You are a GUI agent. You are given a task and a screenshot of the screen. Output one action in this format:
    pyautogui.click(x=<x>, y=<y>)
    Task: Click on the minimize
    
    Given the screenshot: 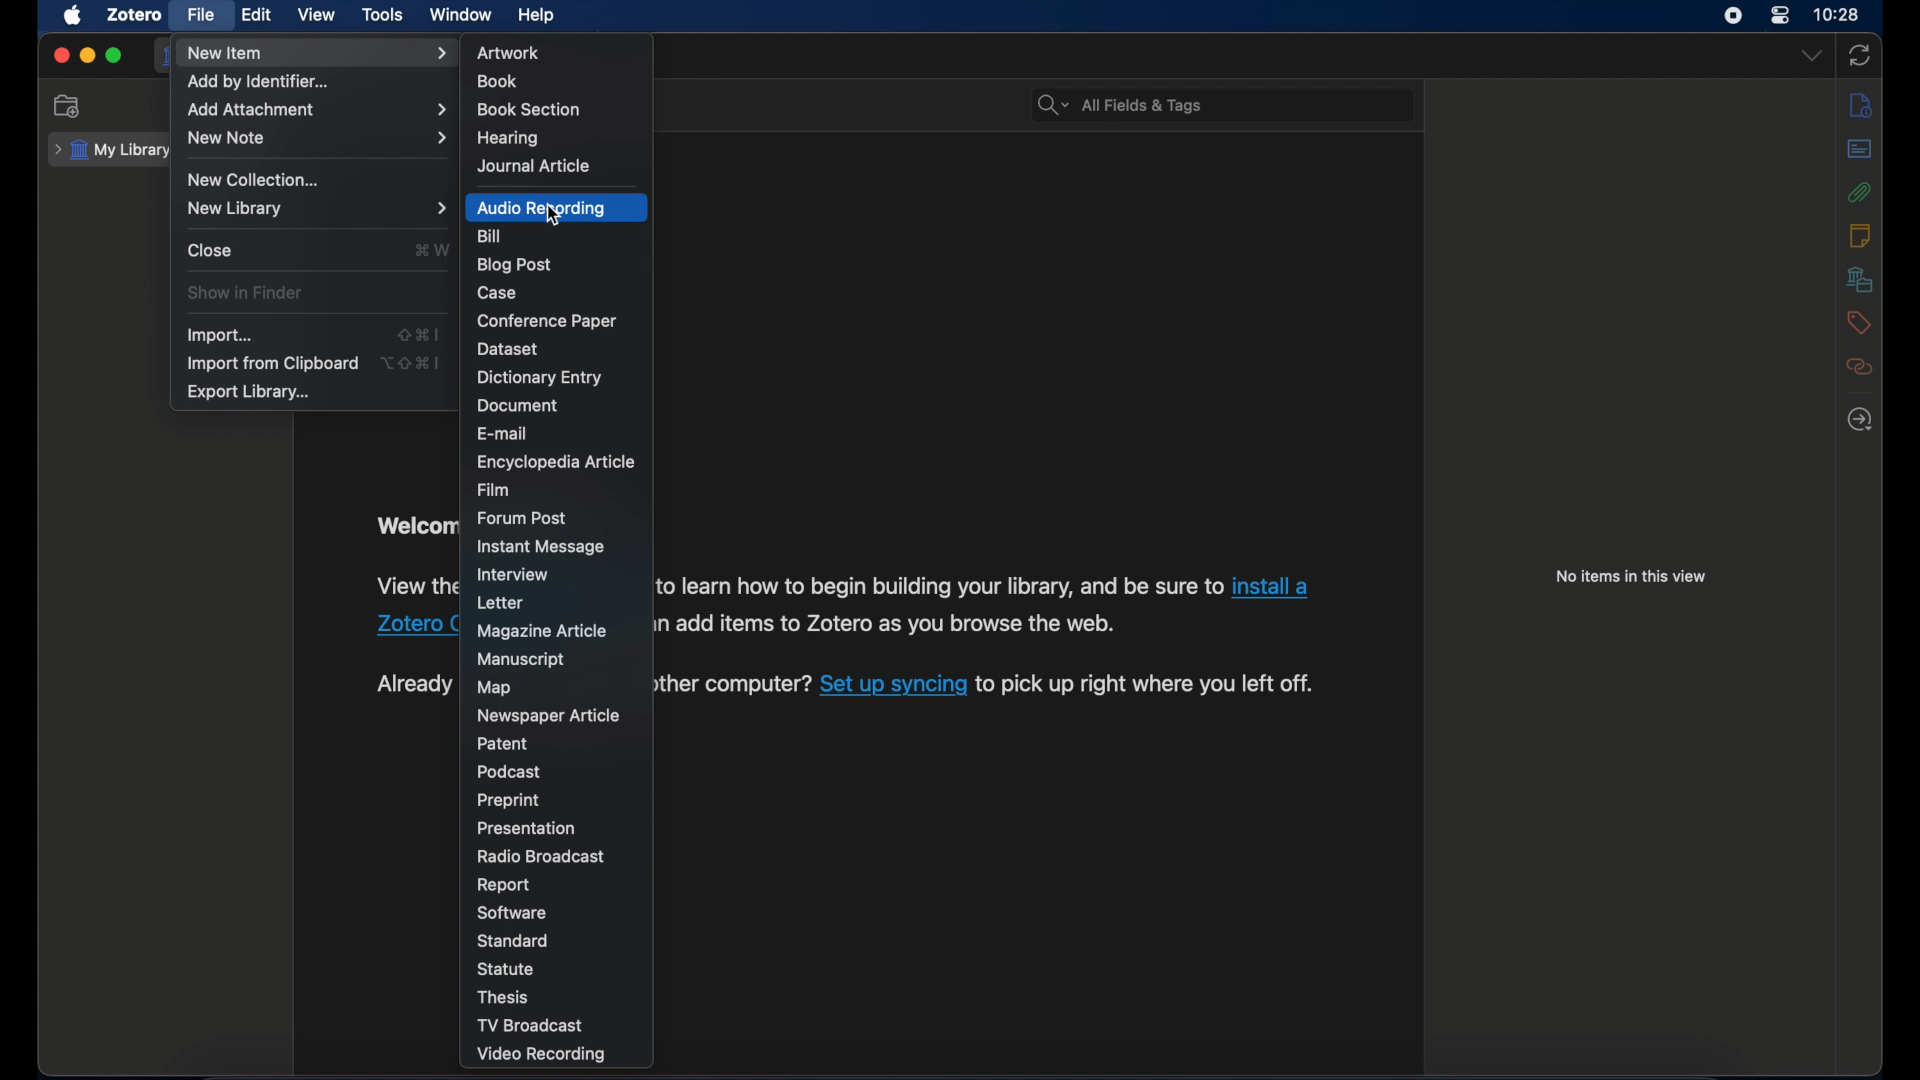 What is the action you would take?
    pyautogui.click(x=86, y=55)
    